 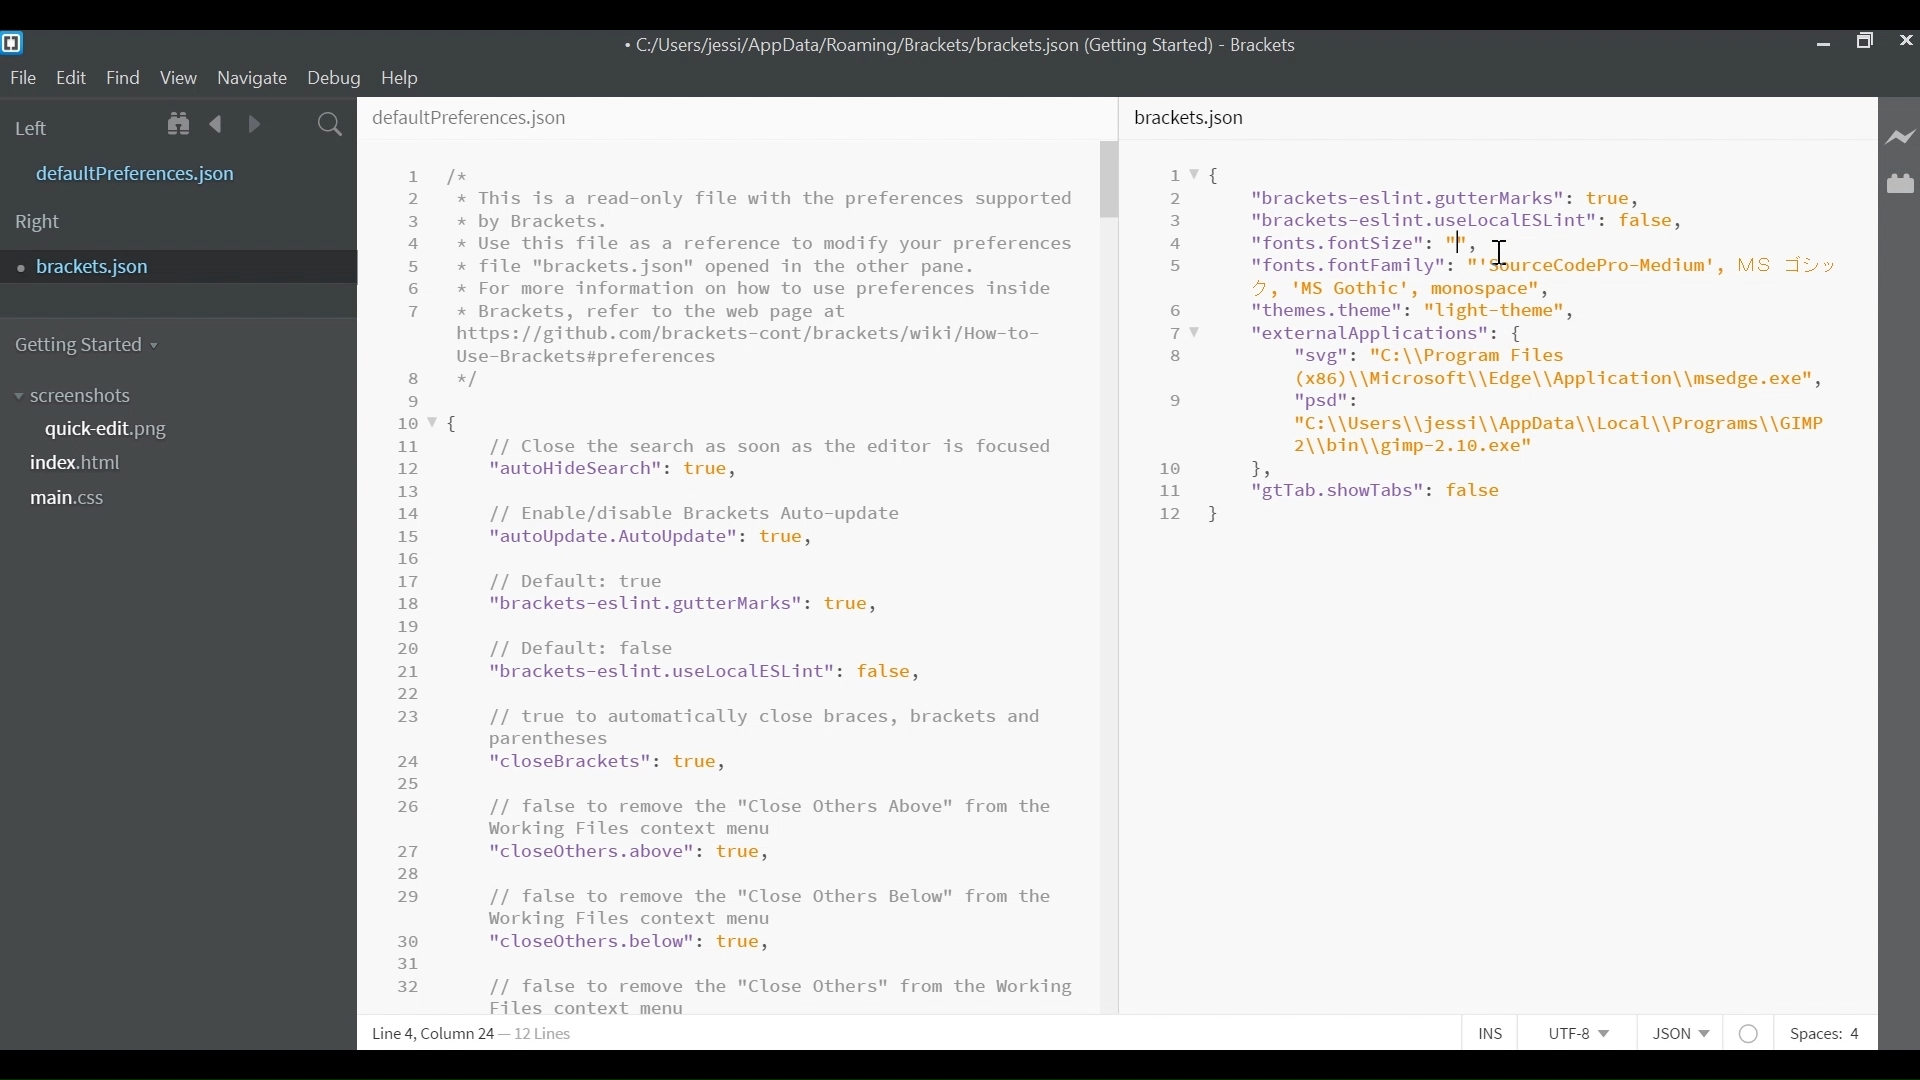 I want to click on Manage Extensions, so click(x=1900, y=184).